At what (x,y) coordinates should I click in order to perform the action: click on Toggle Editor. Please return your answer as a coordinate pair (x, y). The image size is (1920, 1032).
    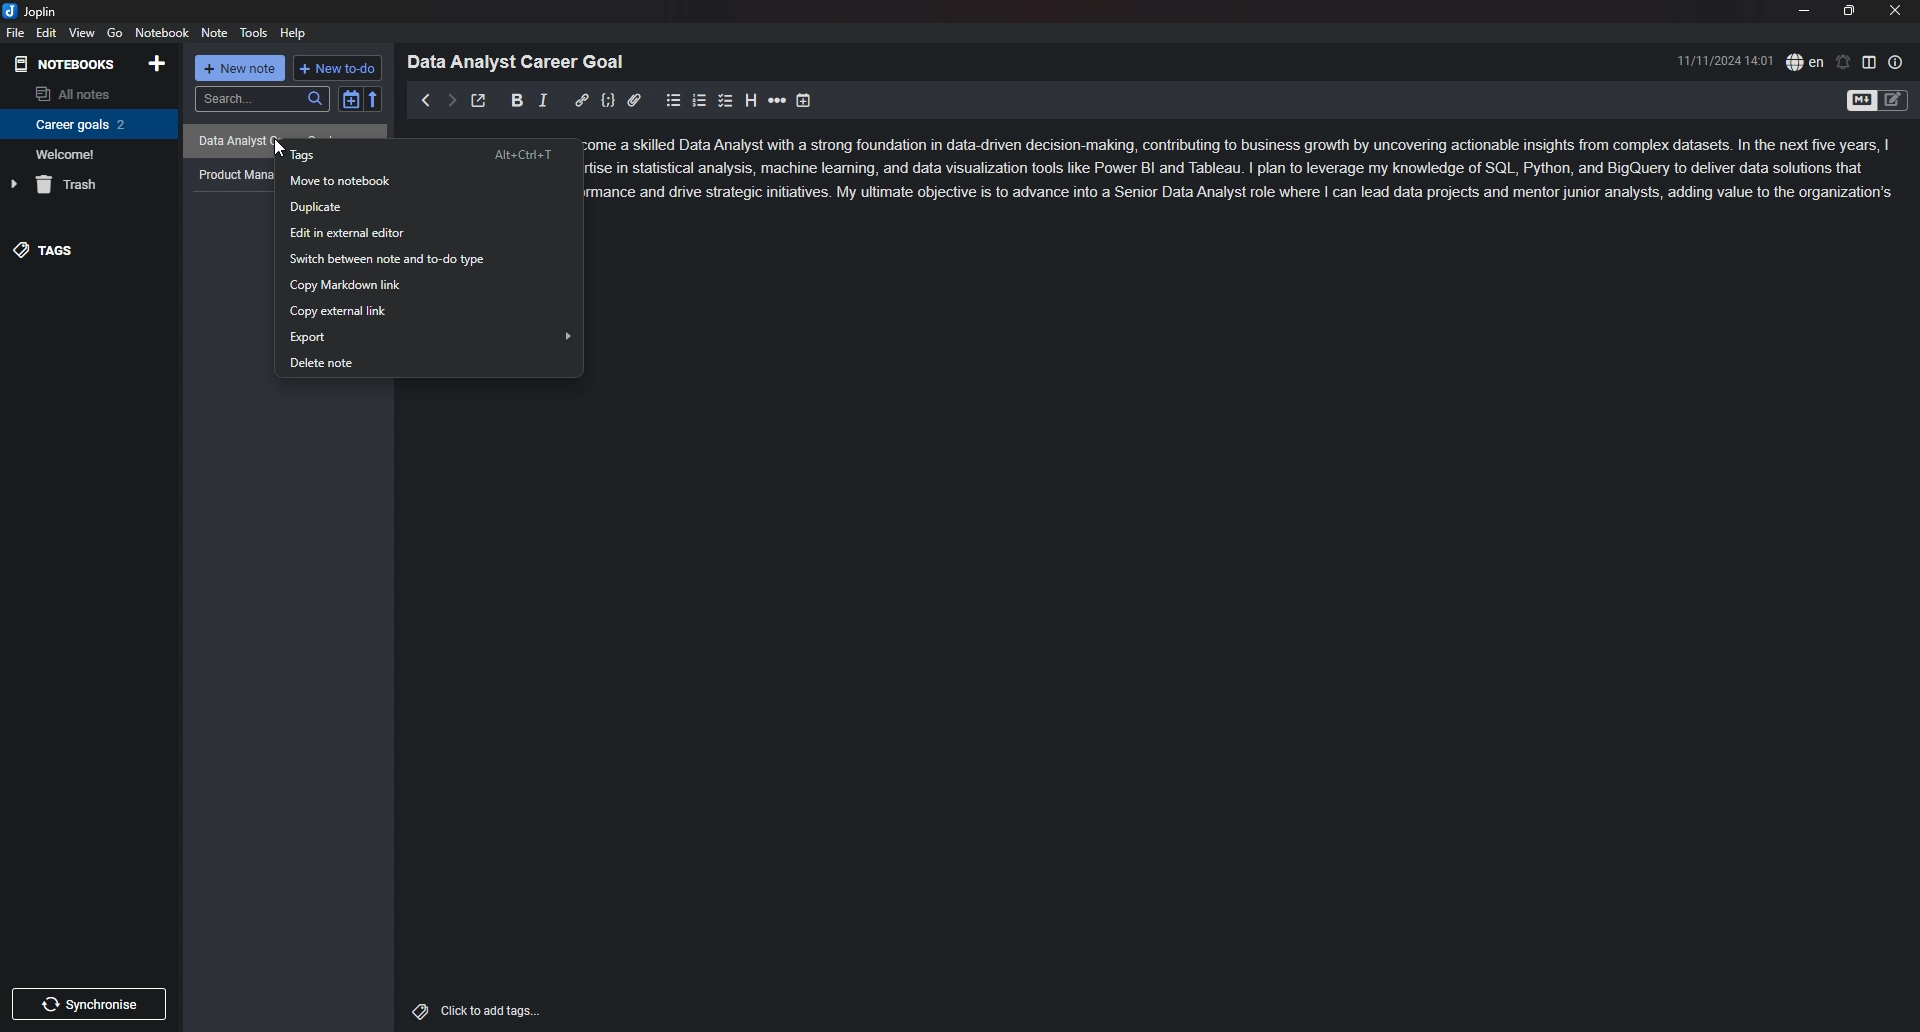
    Looking at the image, I should click on (1894, 102).